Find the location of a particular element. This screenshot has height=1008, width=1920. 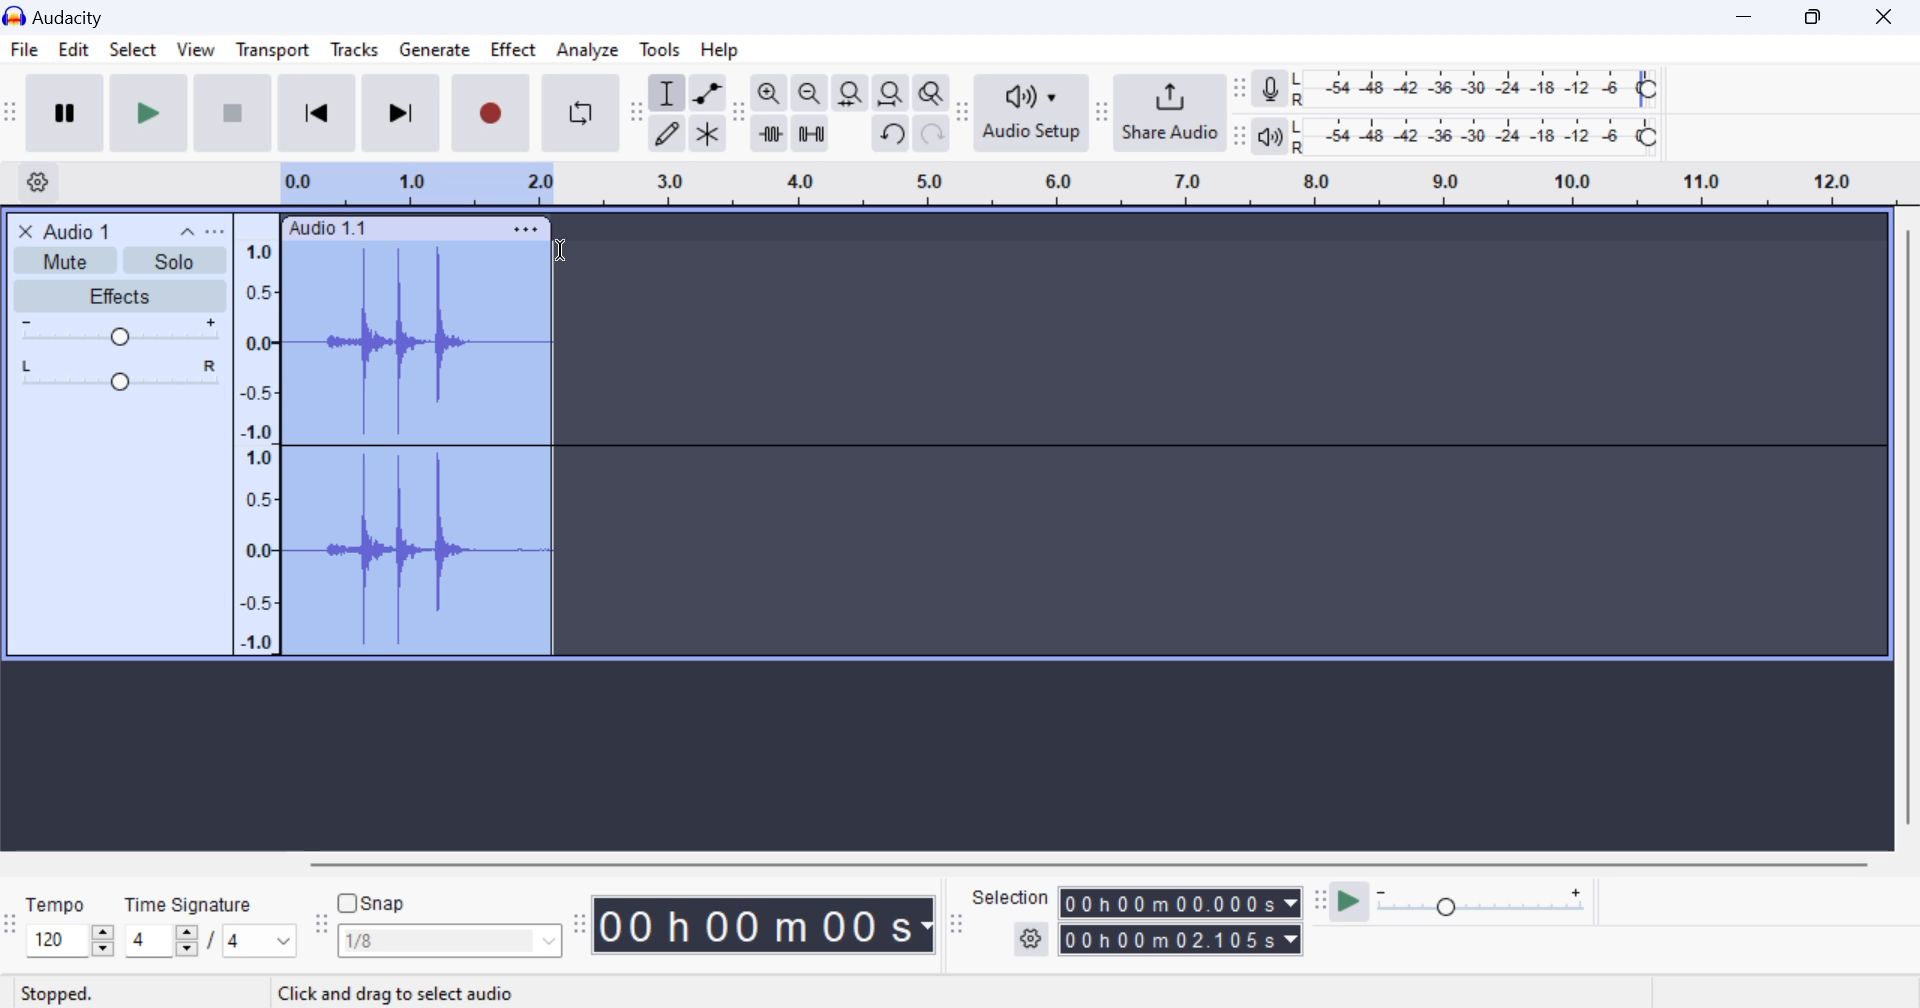

Stop is located at coordinates (235, 112).